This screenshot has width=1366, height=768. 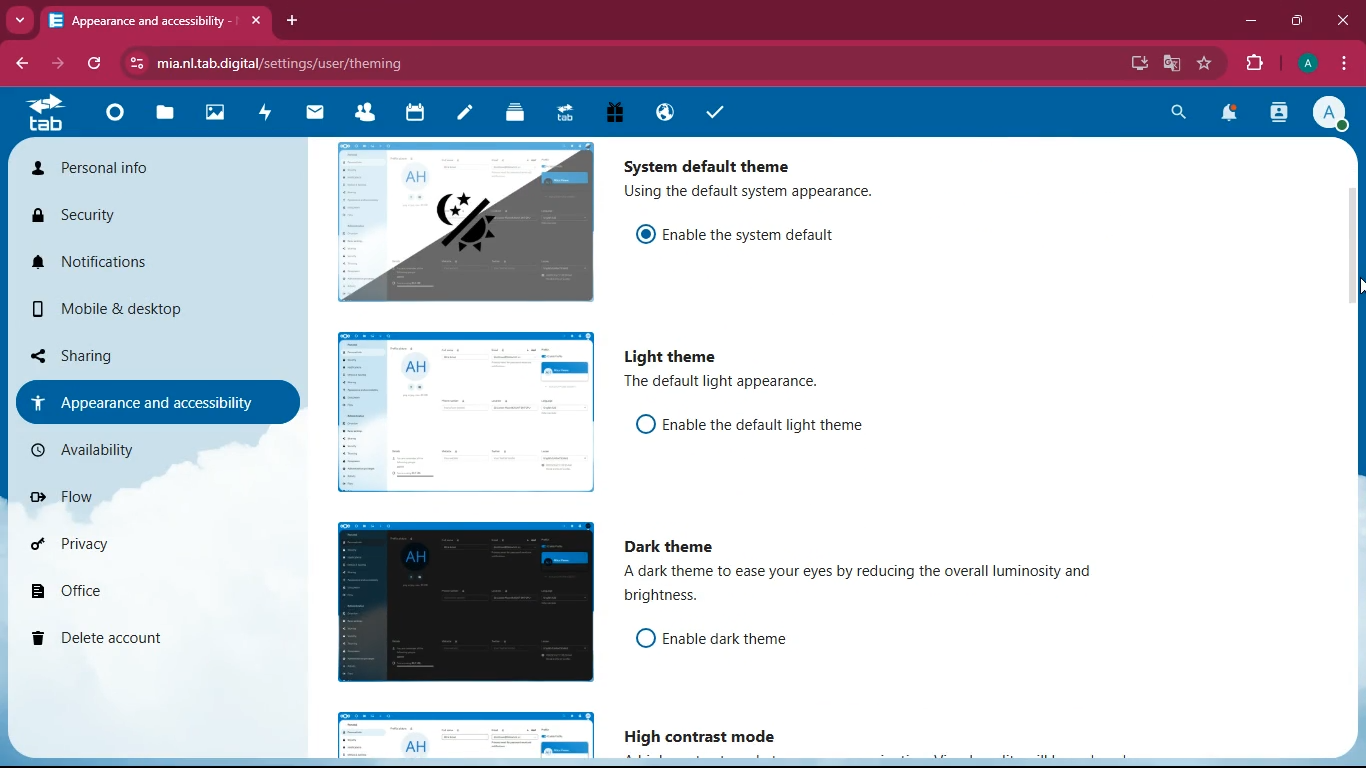 What do you see at coordinates (102, 313) in the screenshot?
I see `mobile` at bounding box center [102, 313].